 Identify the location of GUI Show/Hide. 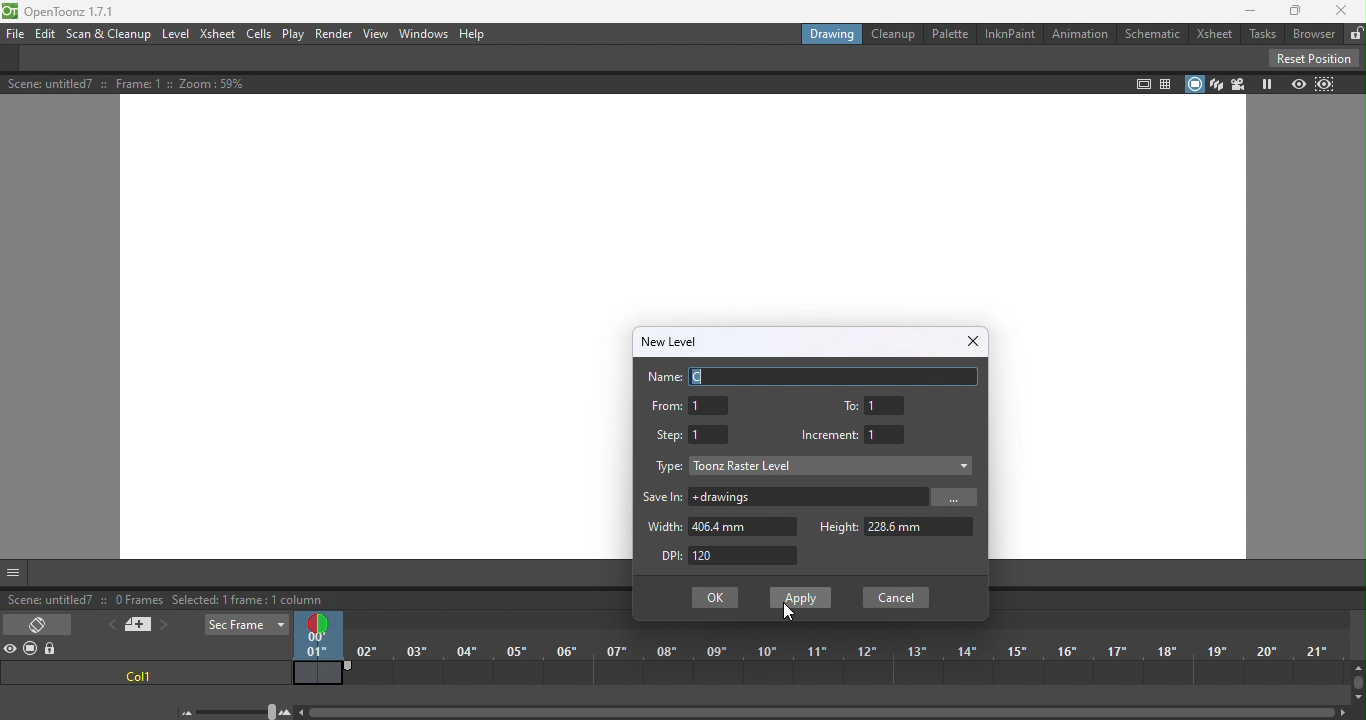
(14, 573).